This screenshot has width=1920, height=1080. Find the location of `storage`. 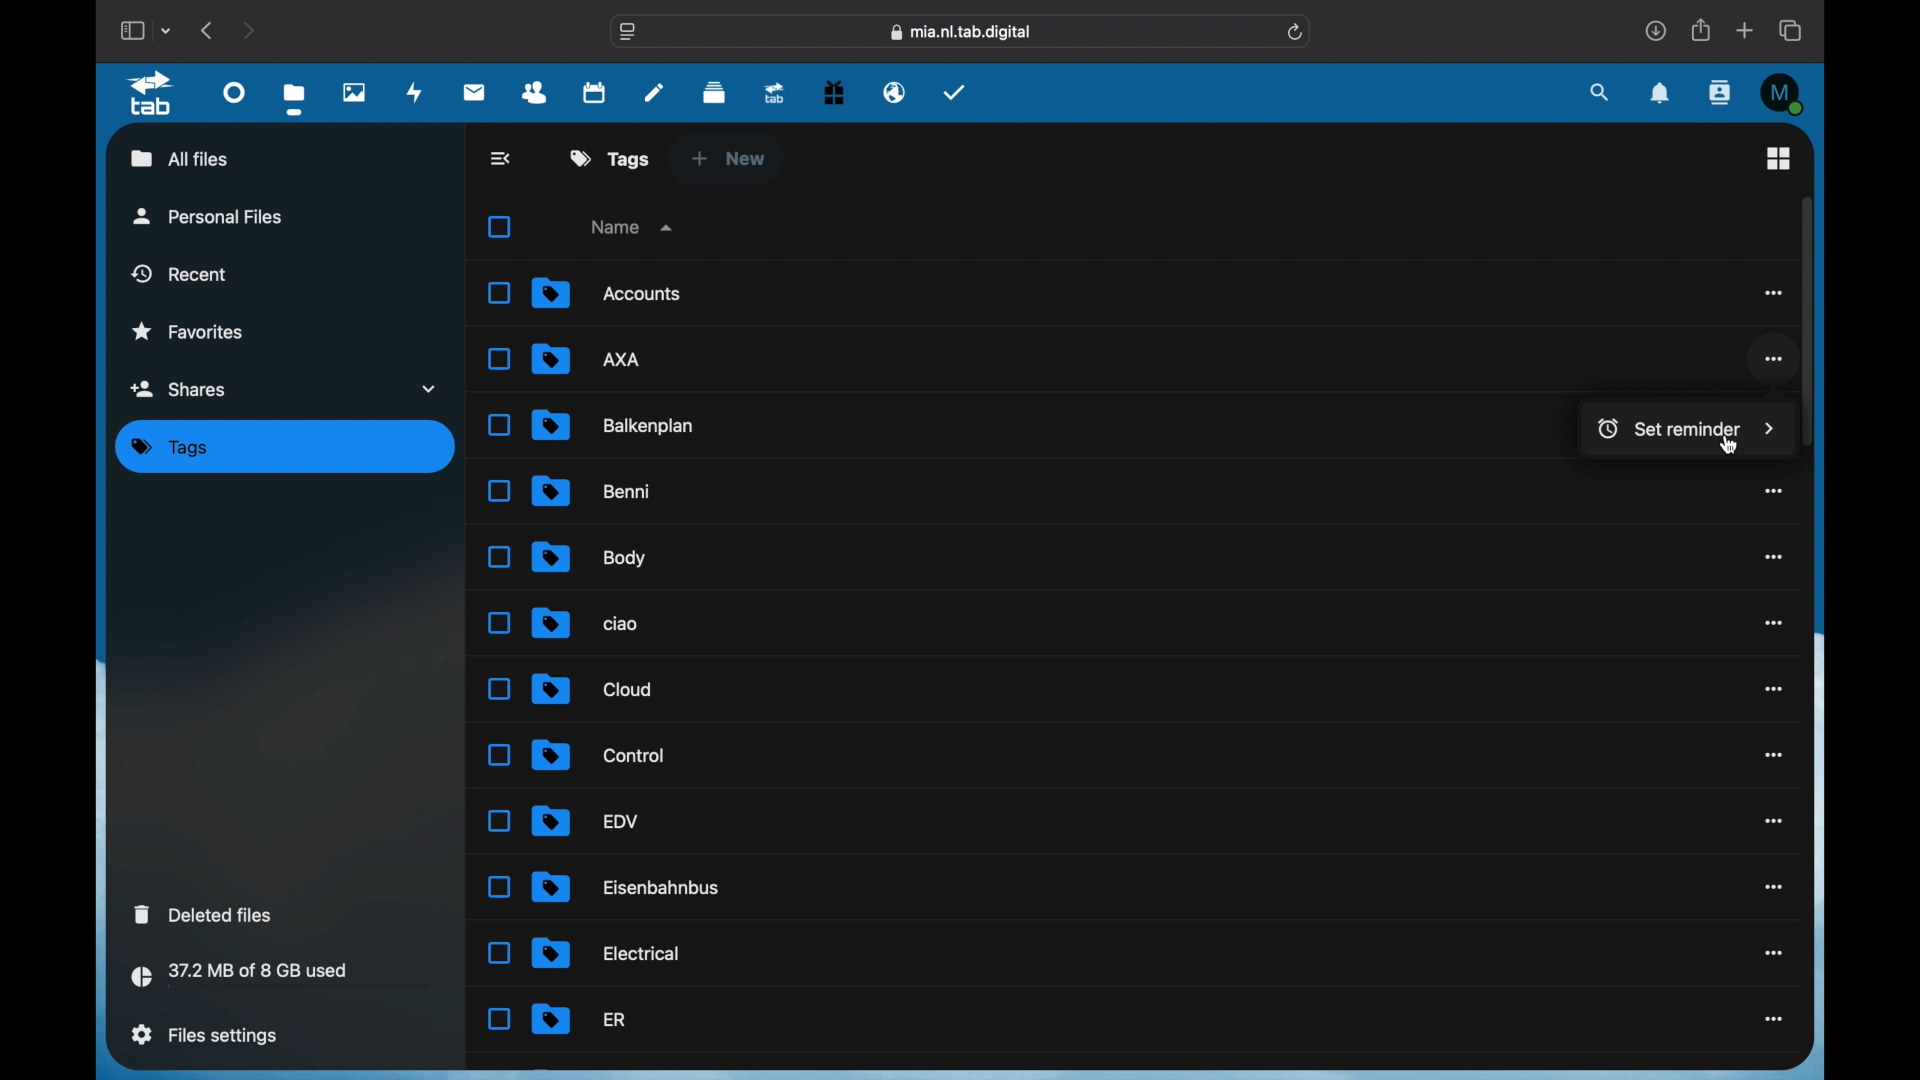

storage is located at coordinates (281, 978).